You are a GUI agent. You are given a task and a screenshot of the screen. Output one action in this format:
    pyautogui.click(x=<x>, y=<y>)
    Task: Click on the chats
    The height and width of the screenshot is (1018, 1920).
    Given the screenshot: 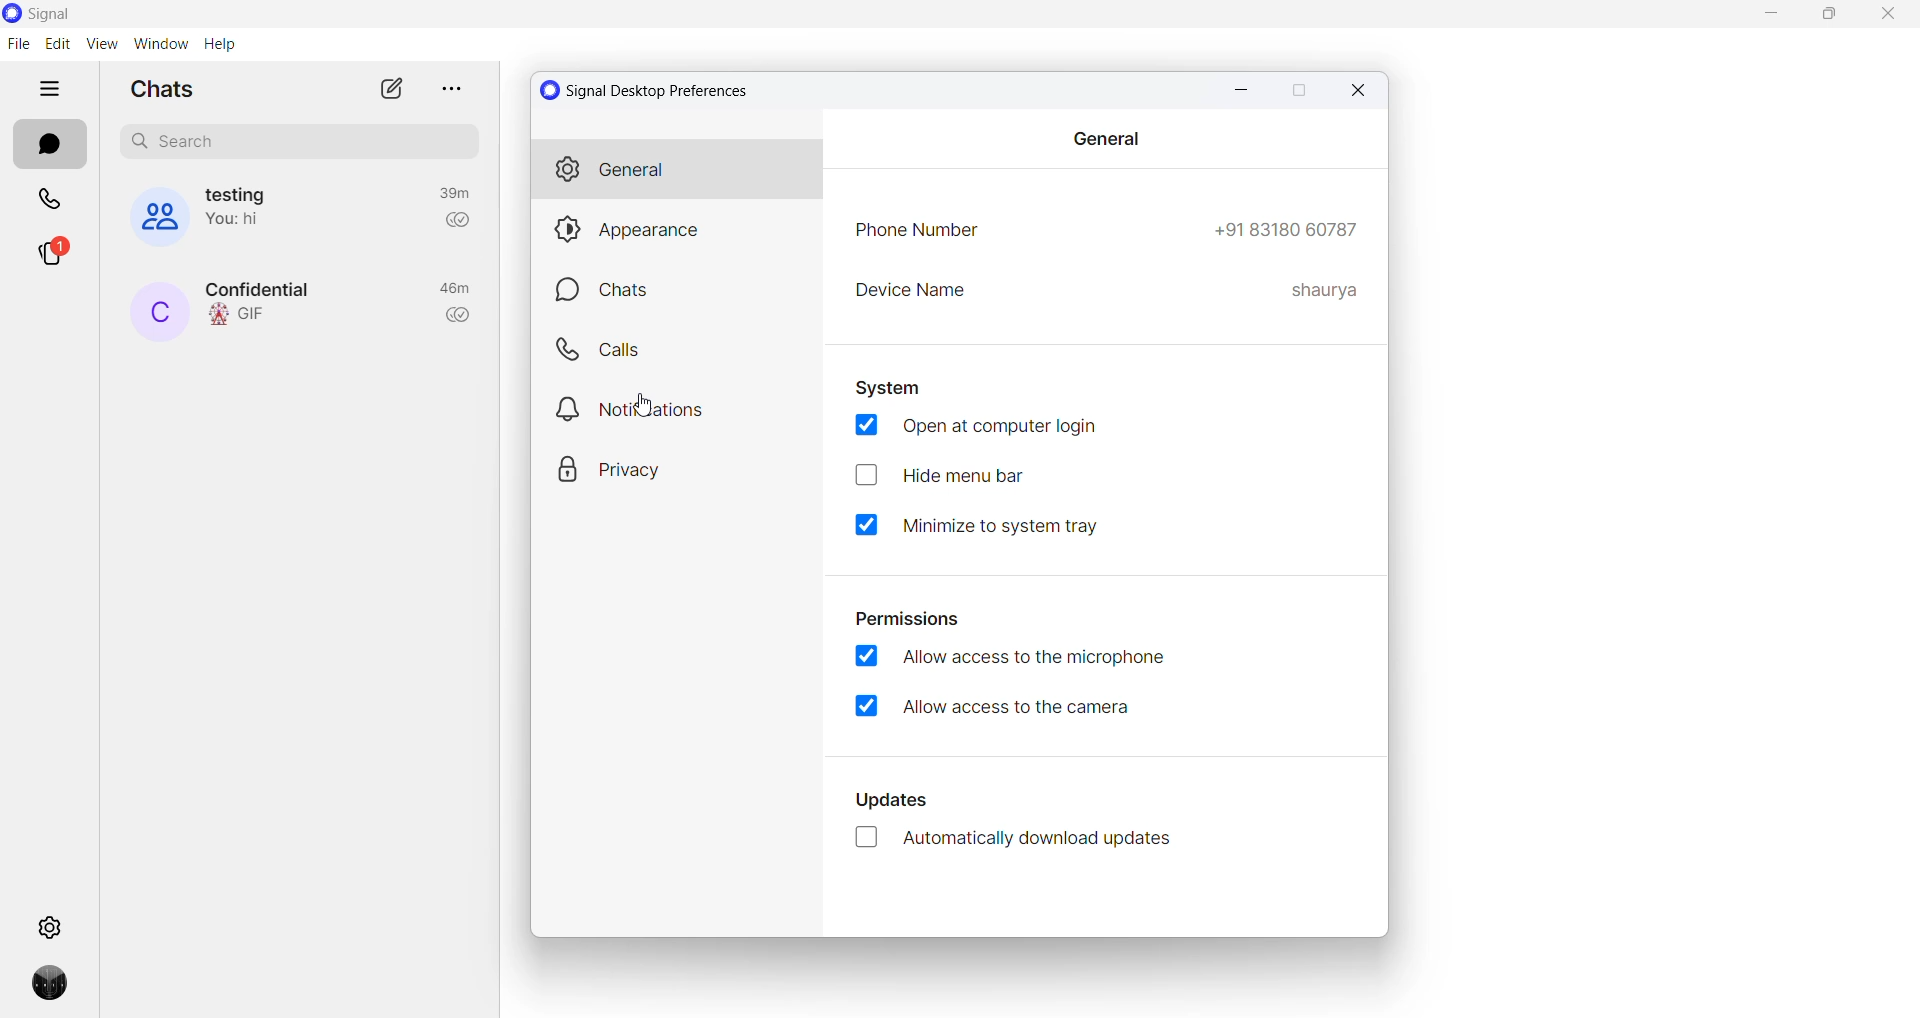 What is the action you would take?
    pyautogui.click(x=680, y=291)
    